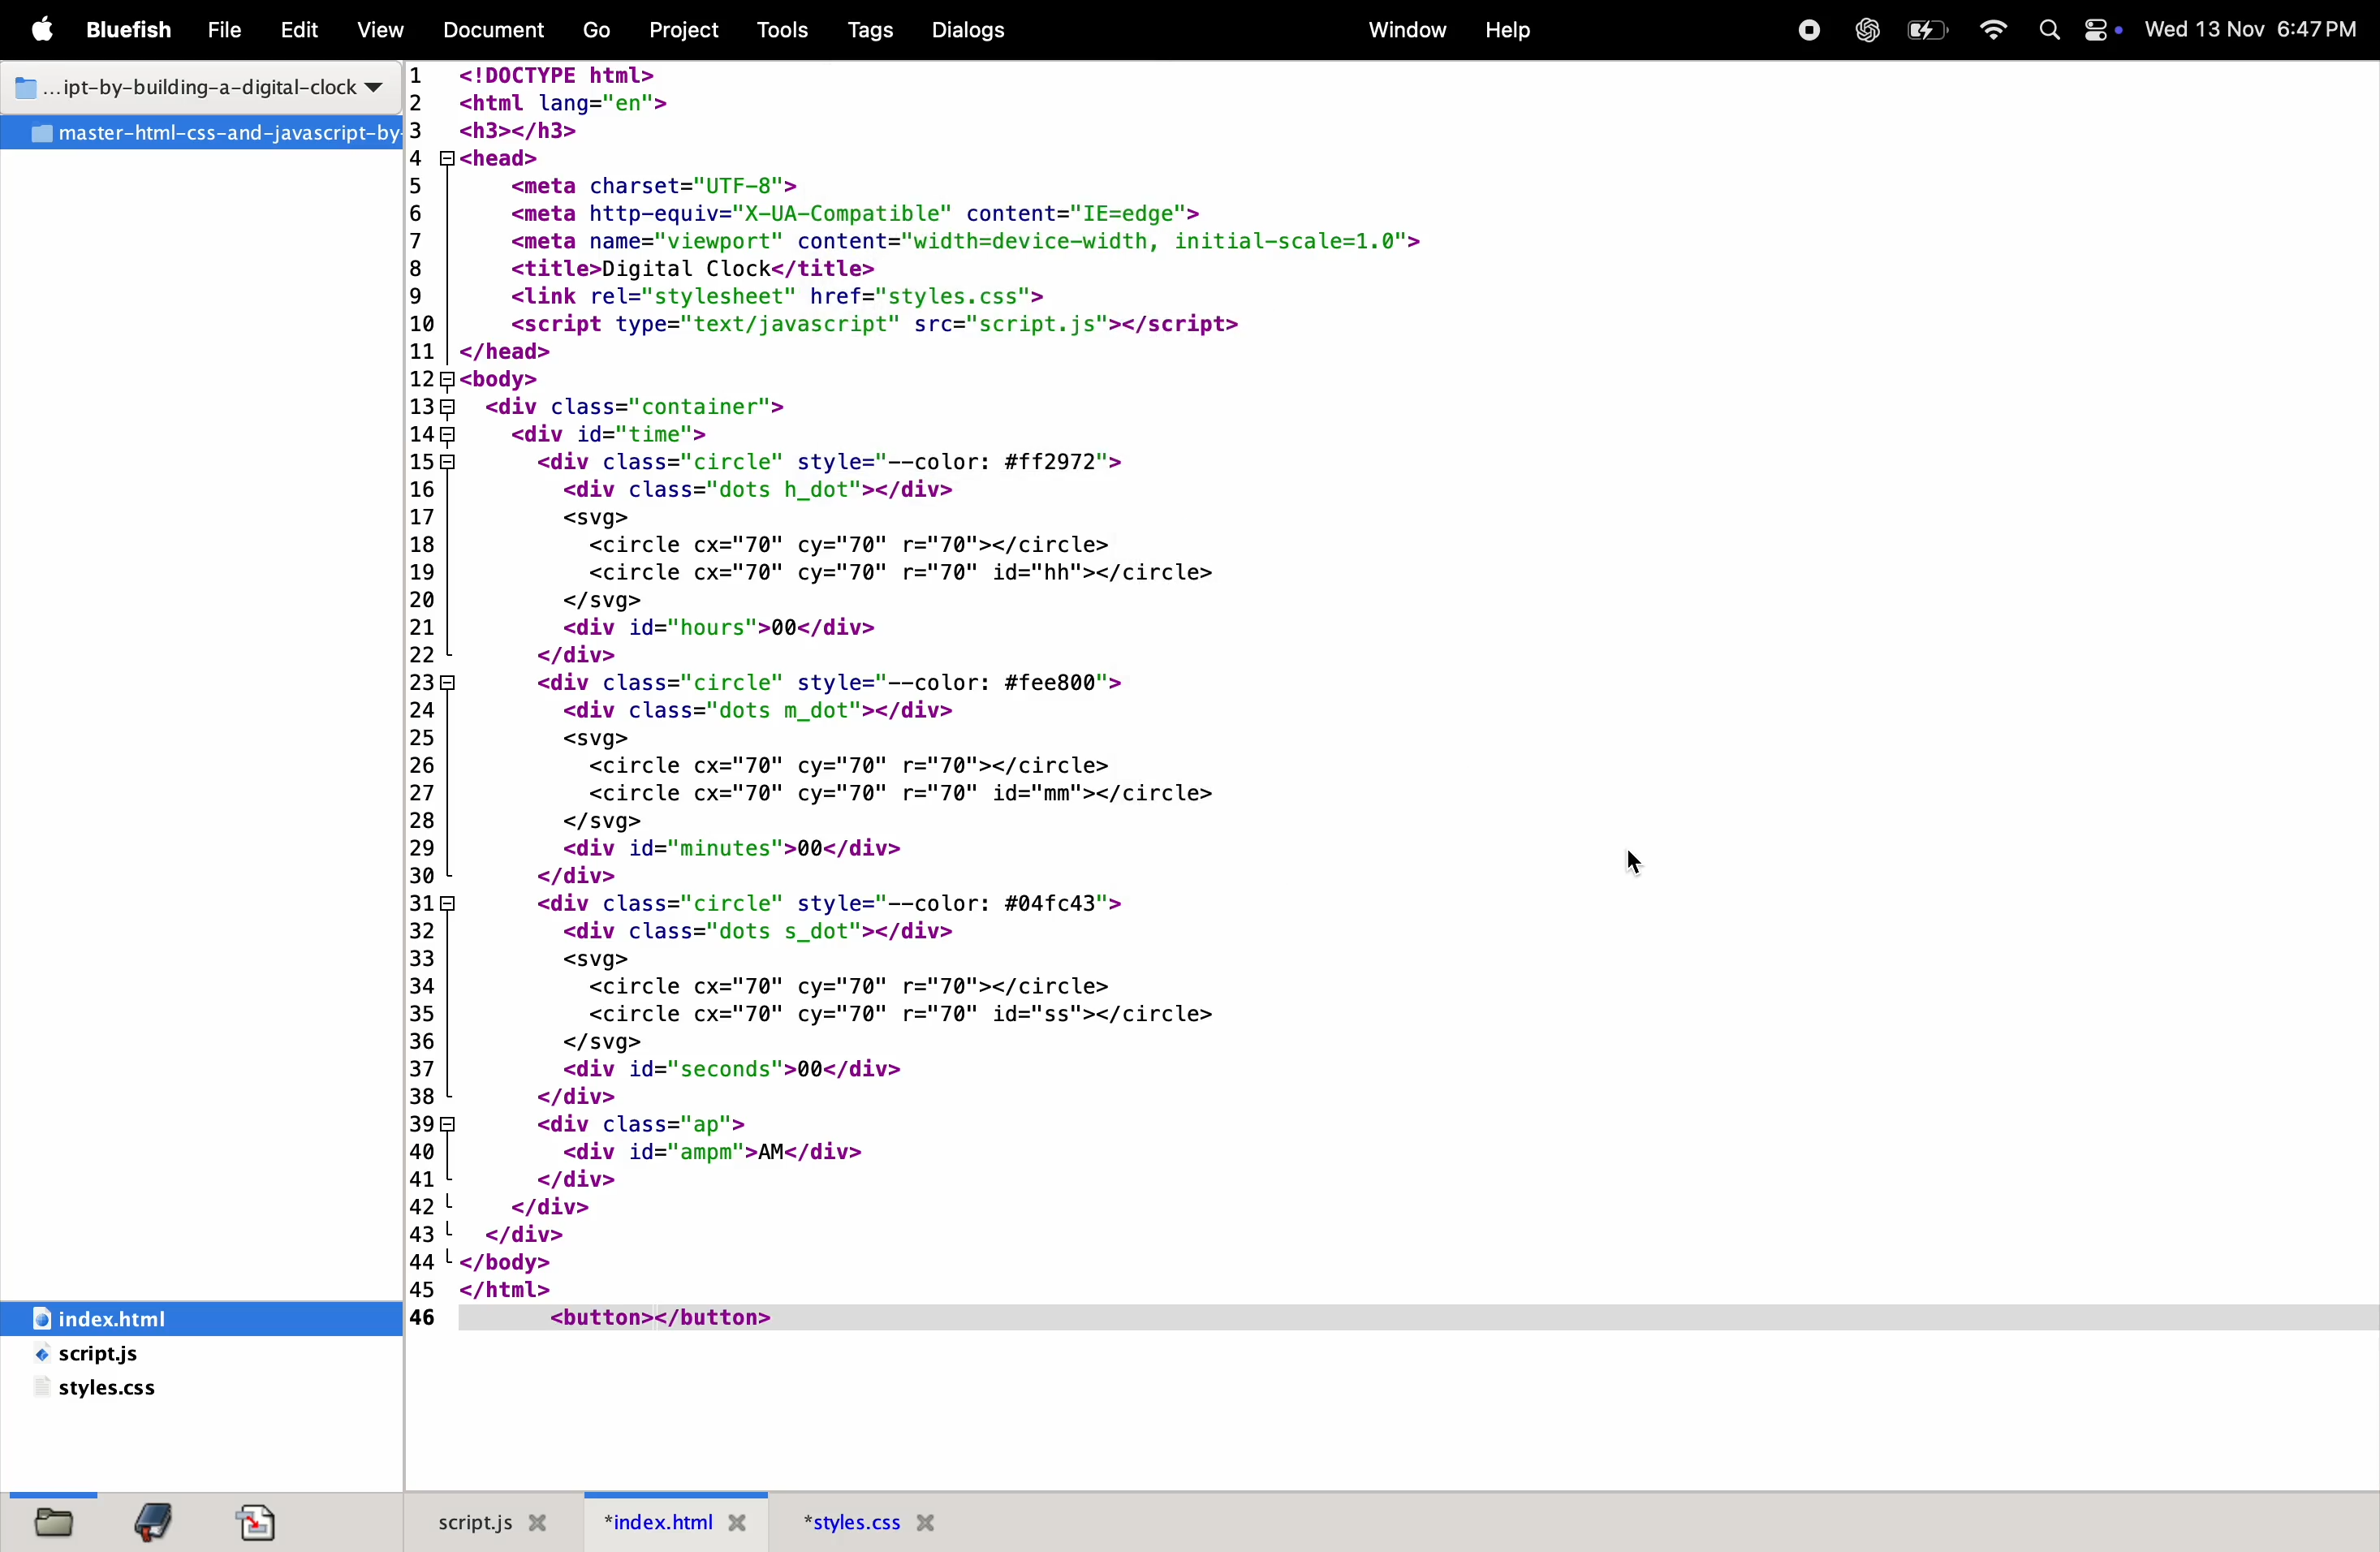 The image size is (2380, 1552). I want to click on index.html, so click(654, 1521).